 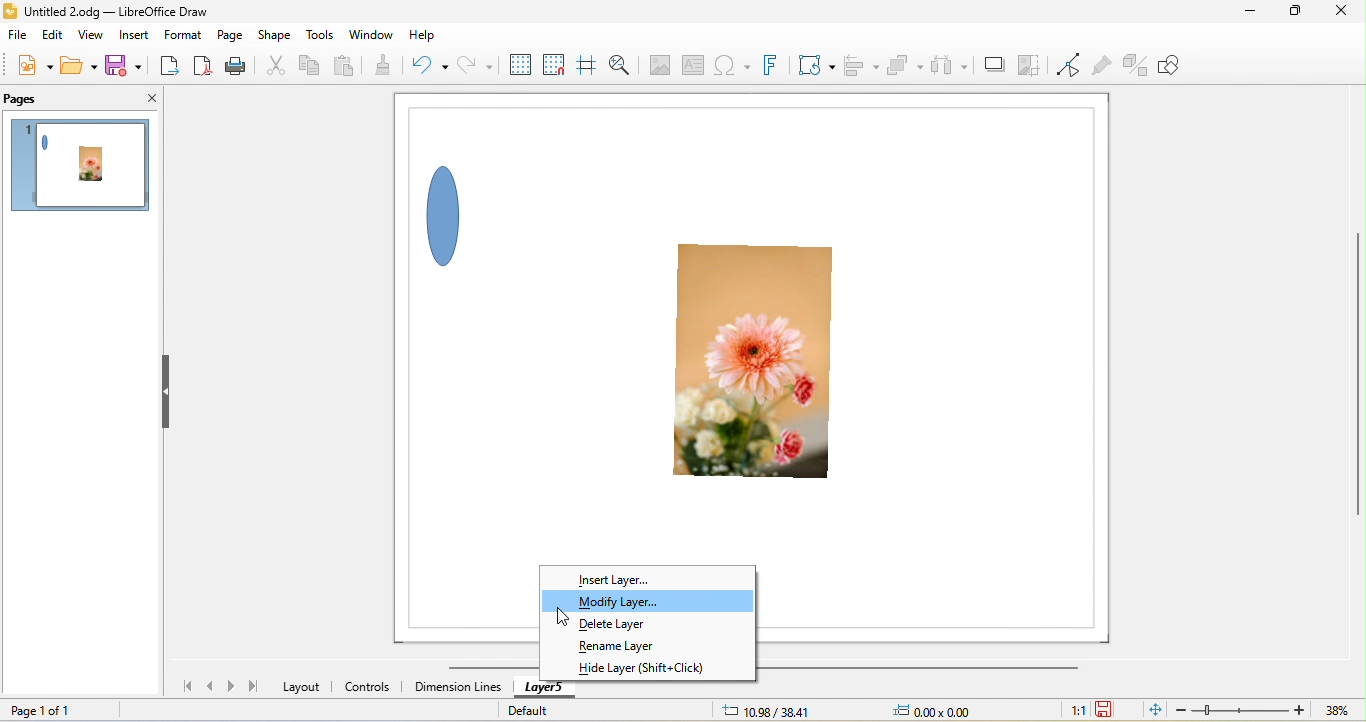 What do you see at coordinates (586, 64) in the screenshot?
I see `helpline while moving` at bounding box center [586, 64].